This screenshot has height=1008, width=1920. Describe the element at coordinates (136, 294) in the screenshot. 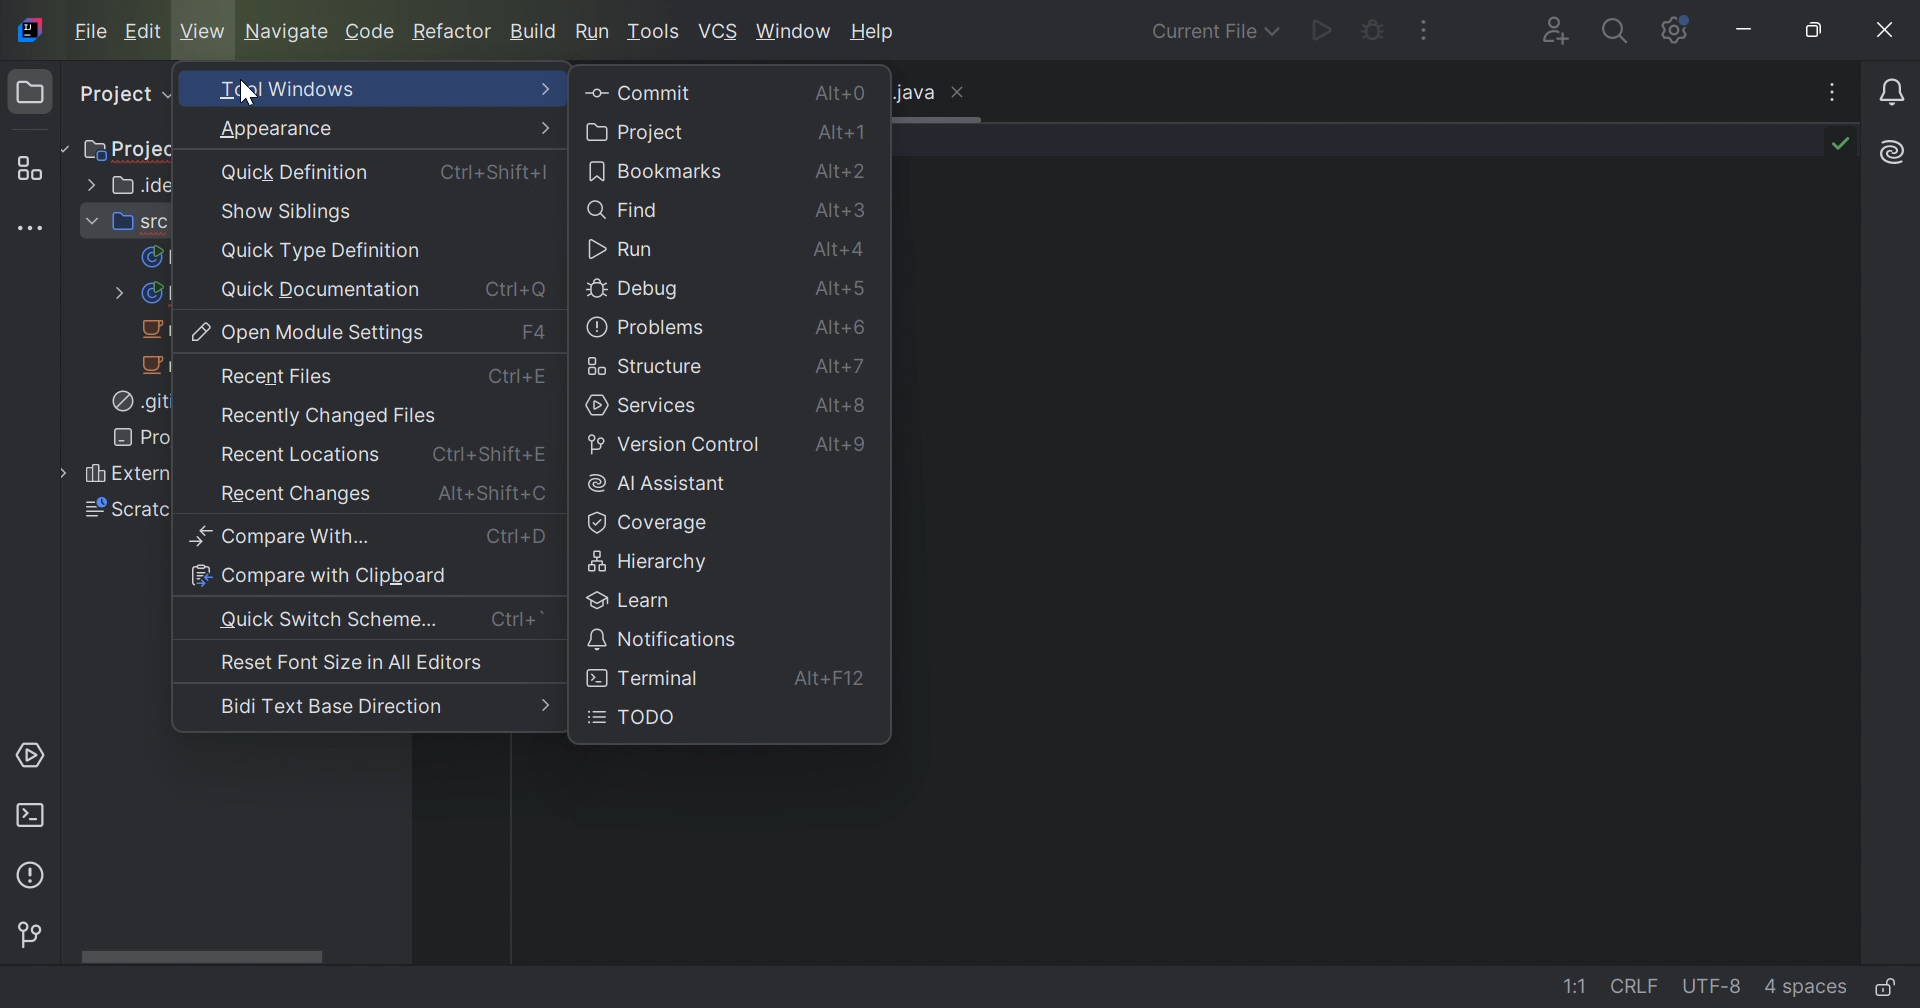

I see `Main1.java` at that location.